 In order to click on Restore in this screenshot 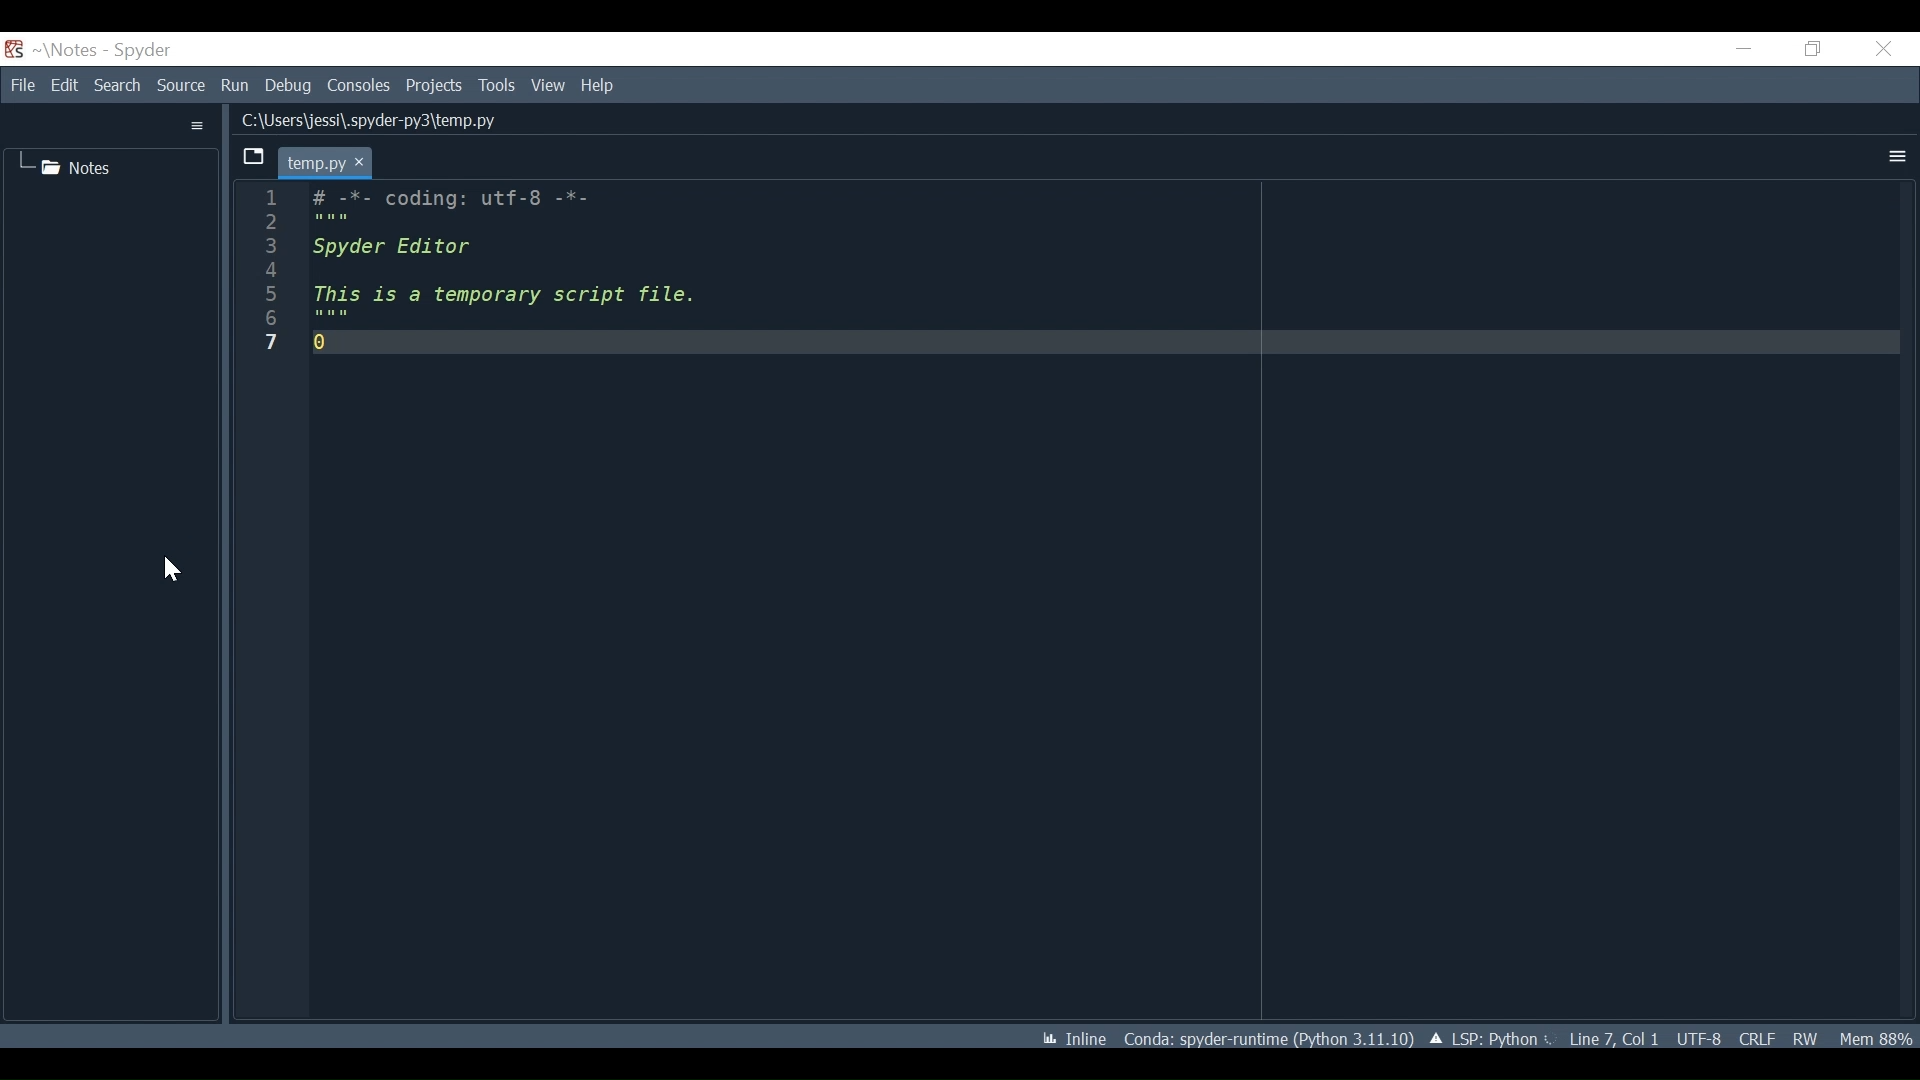, I will do `click(1812, 48)`.